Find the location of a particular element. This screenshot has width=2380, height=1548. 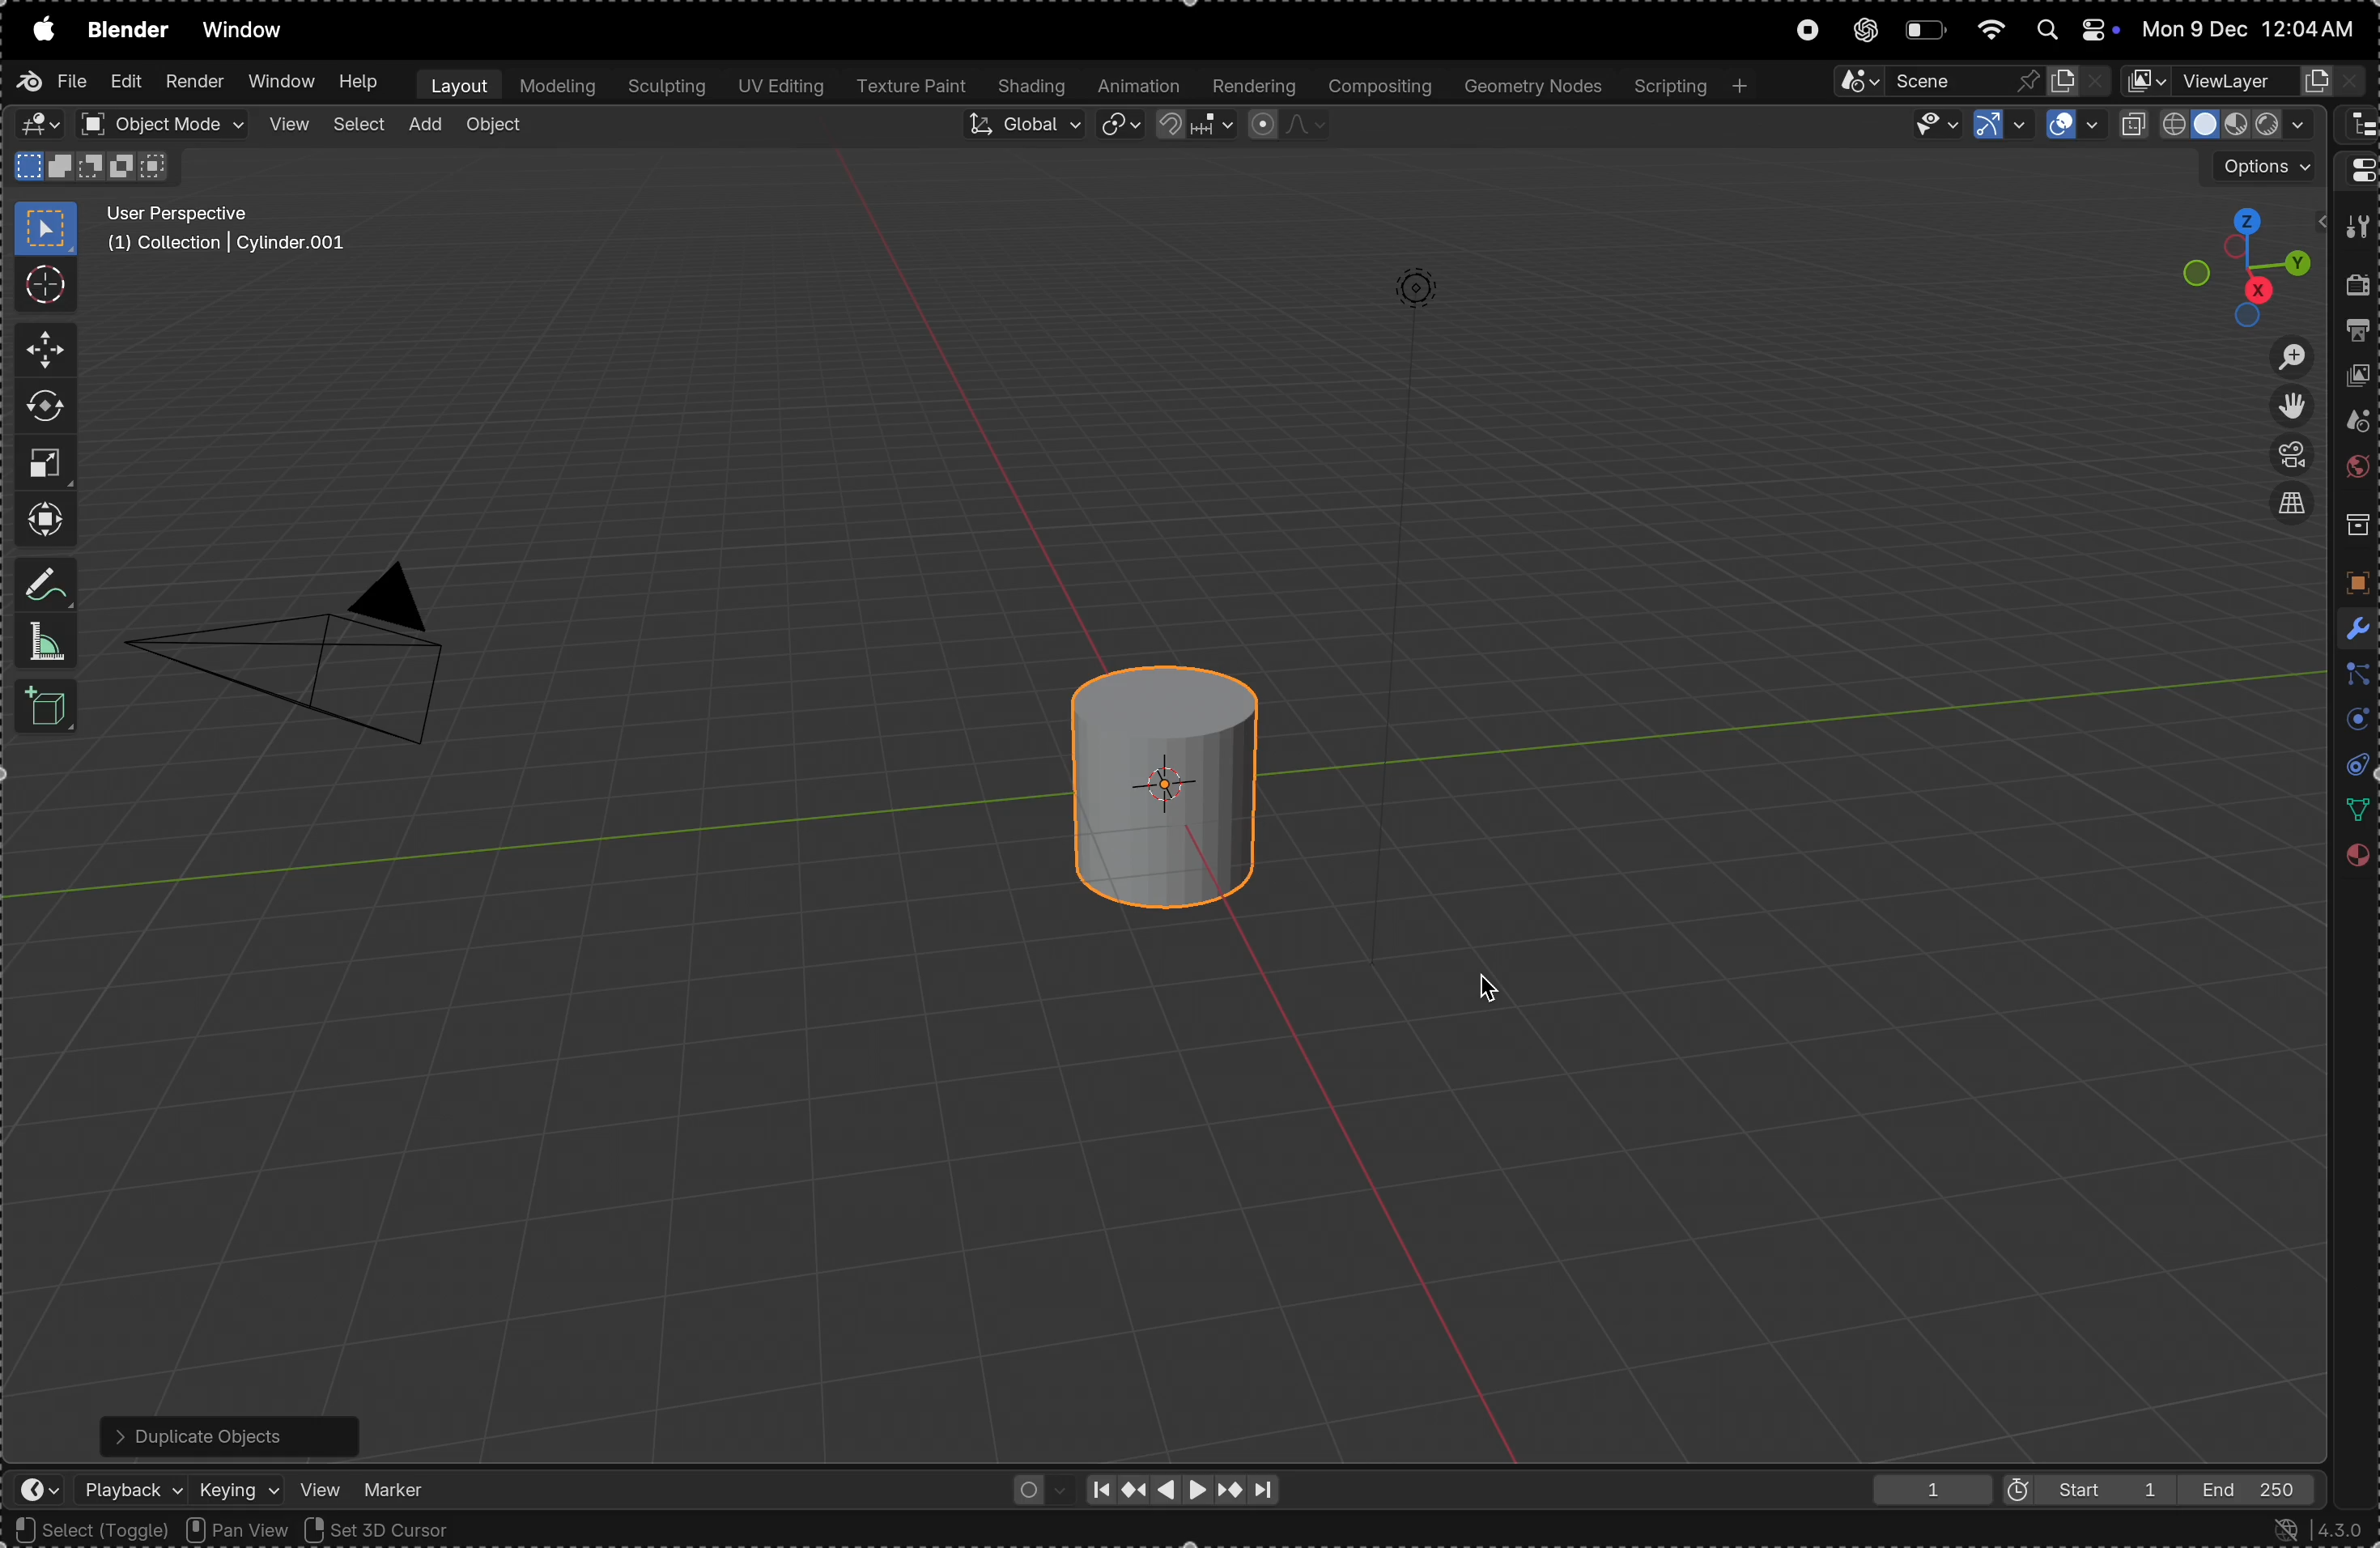

wifi is located at coordinates (1989, 28).